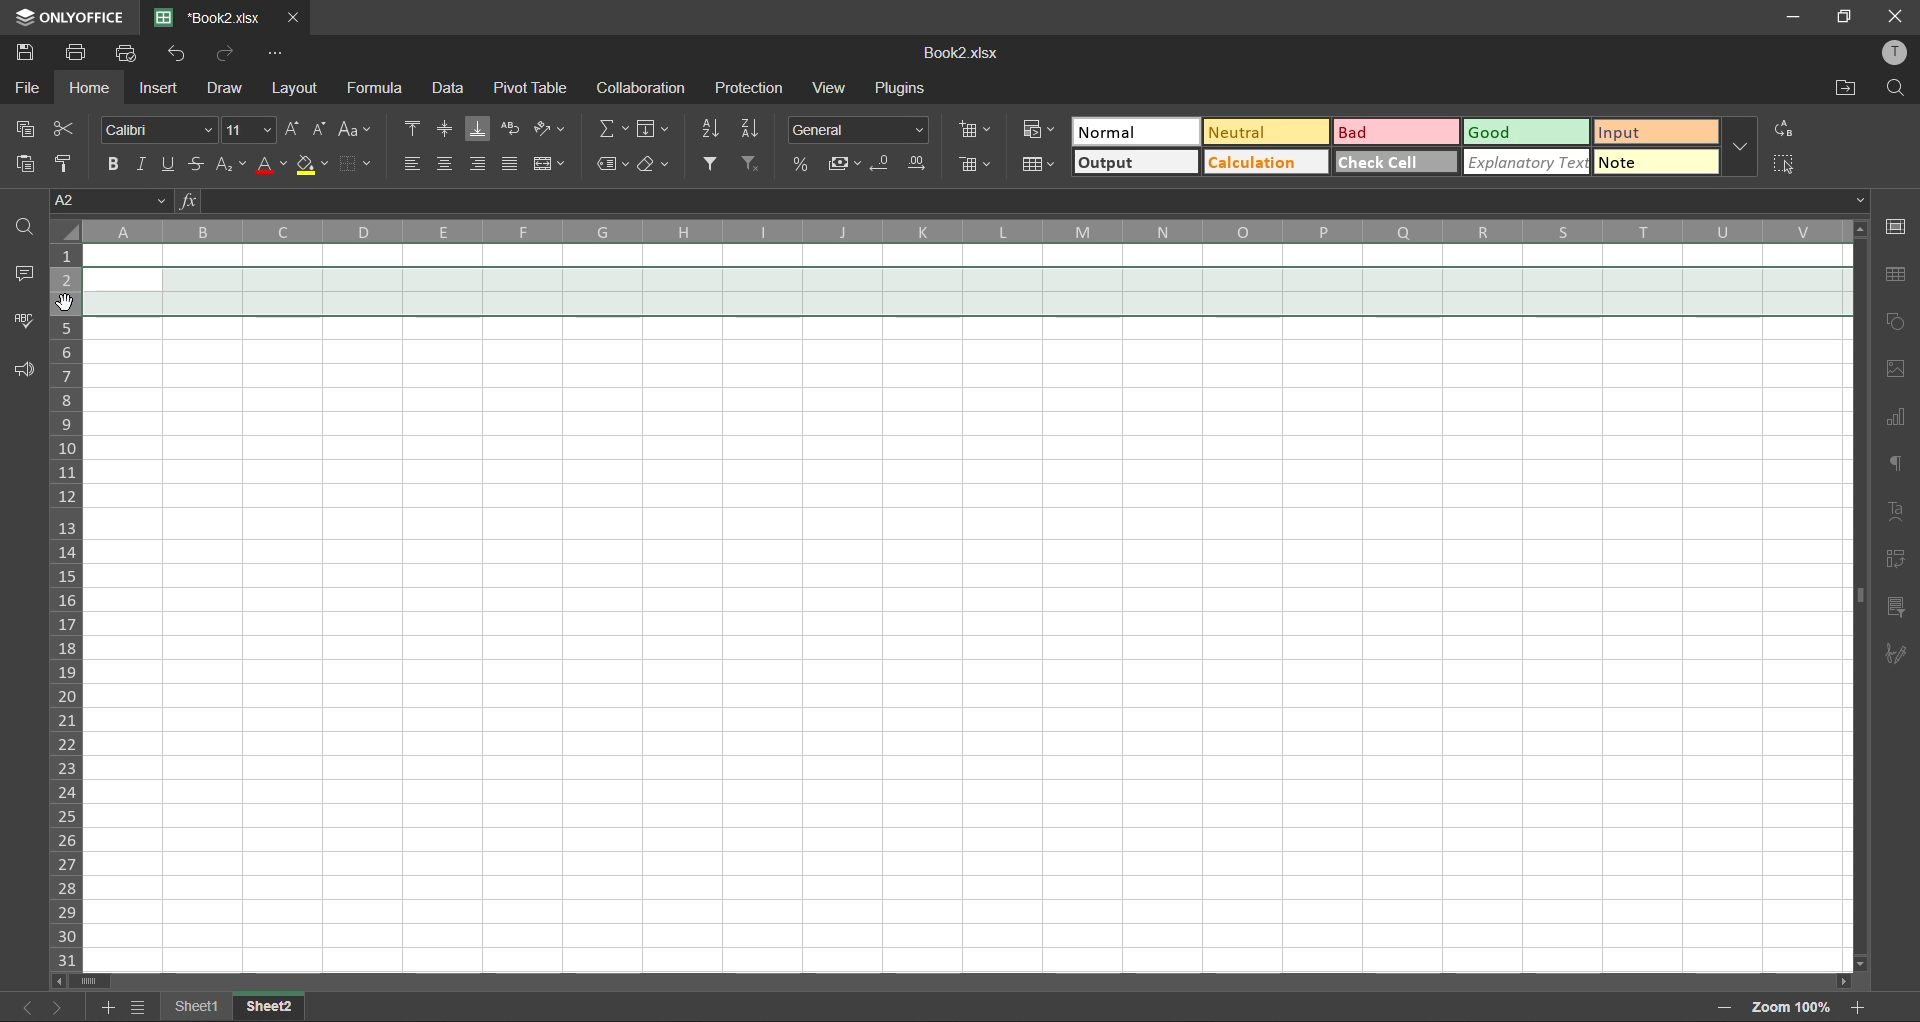 Image resolution: width=1920 pixels, height=1022 pixels. What do you see at coordinates (176, 54) in the screenshot?
I see `undo` at bounding box center [176, 54].